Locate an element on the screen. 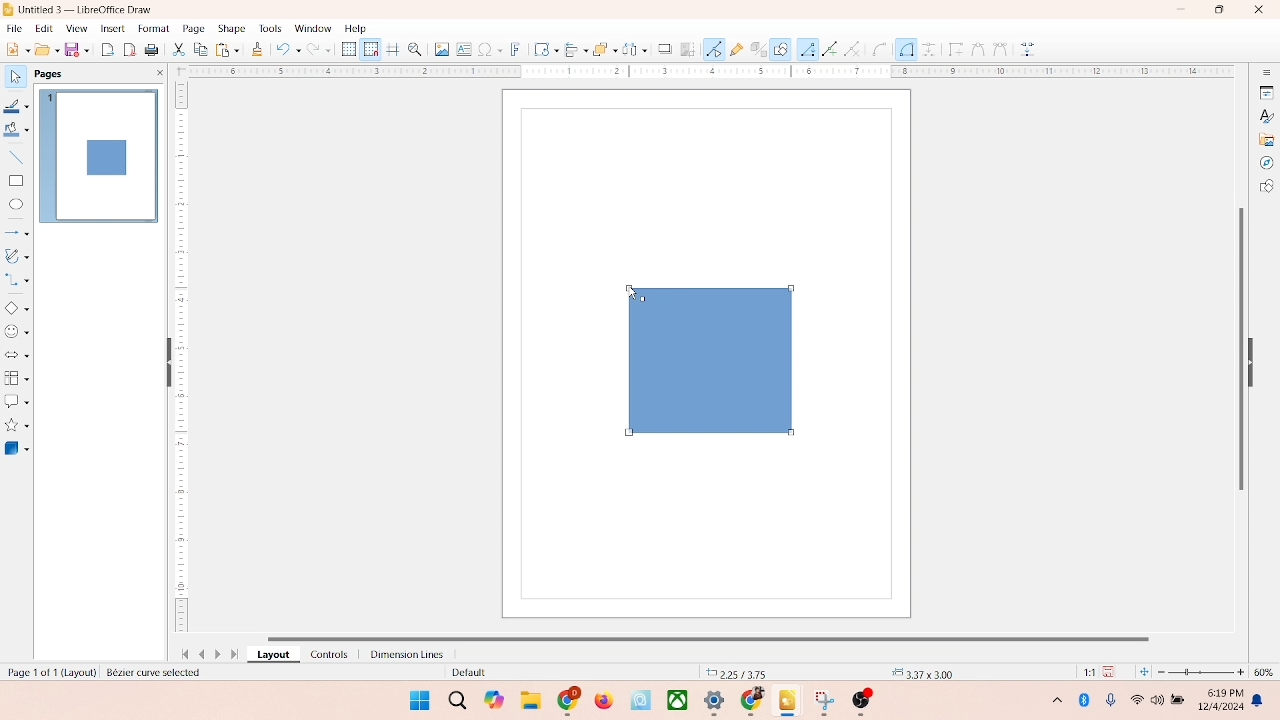 Image resolution: width=1280 pixels, height=720 pixels. logo is located at coordinates (9, 9).